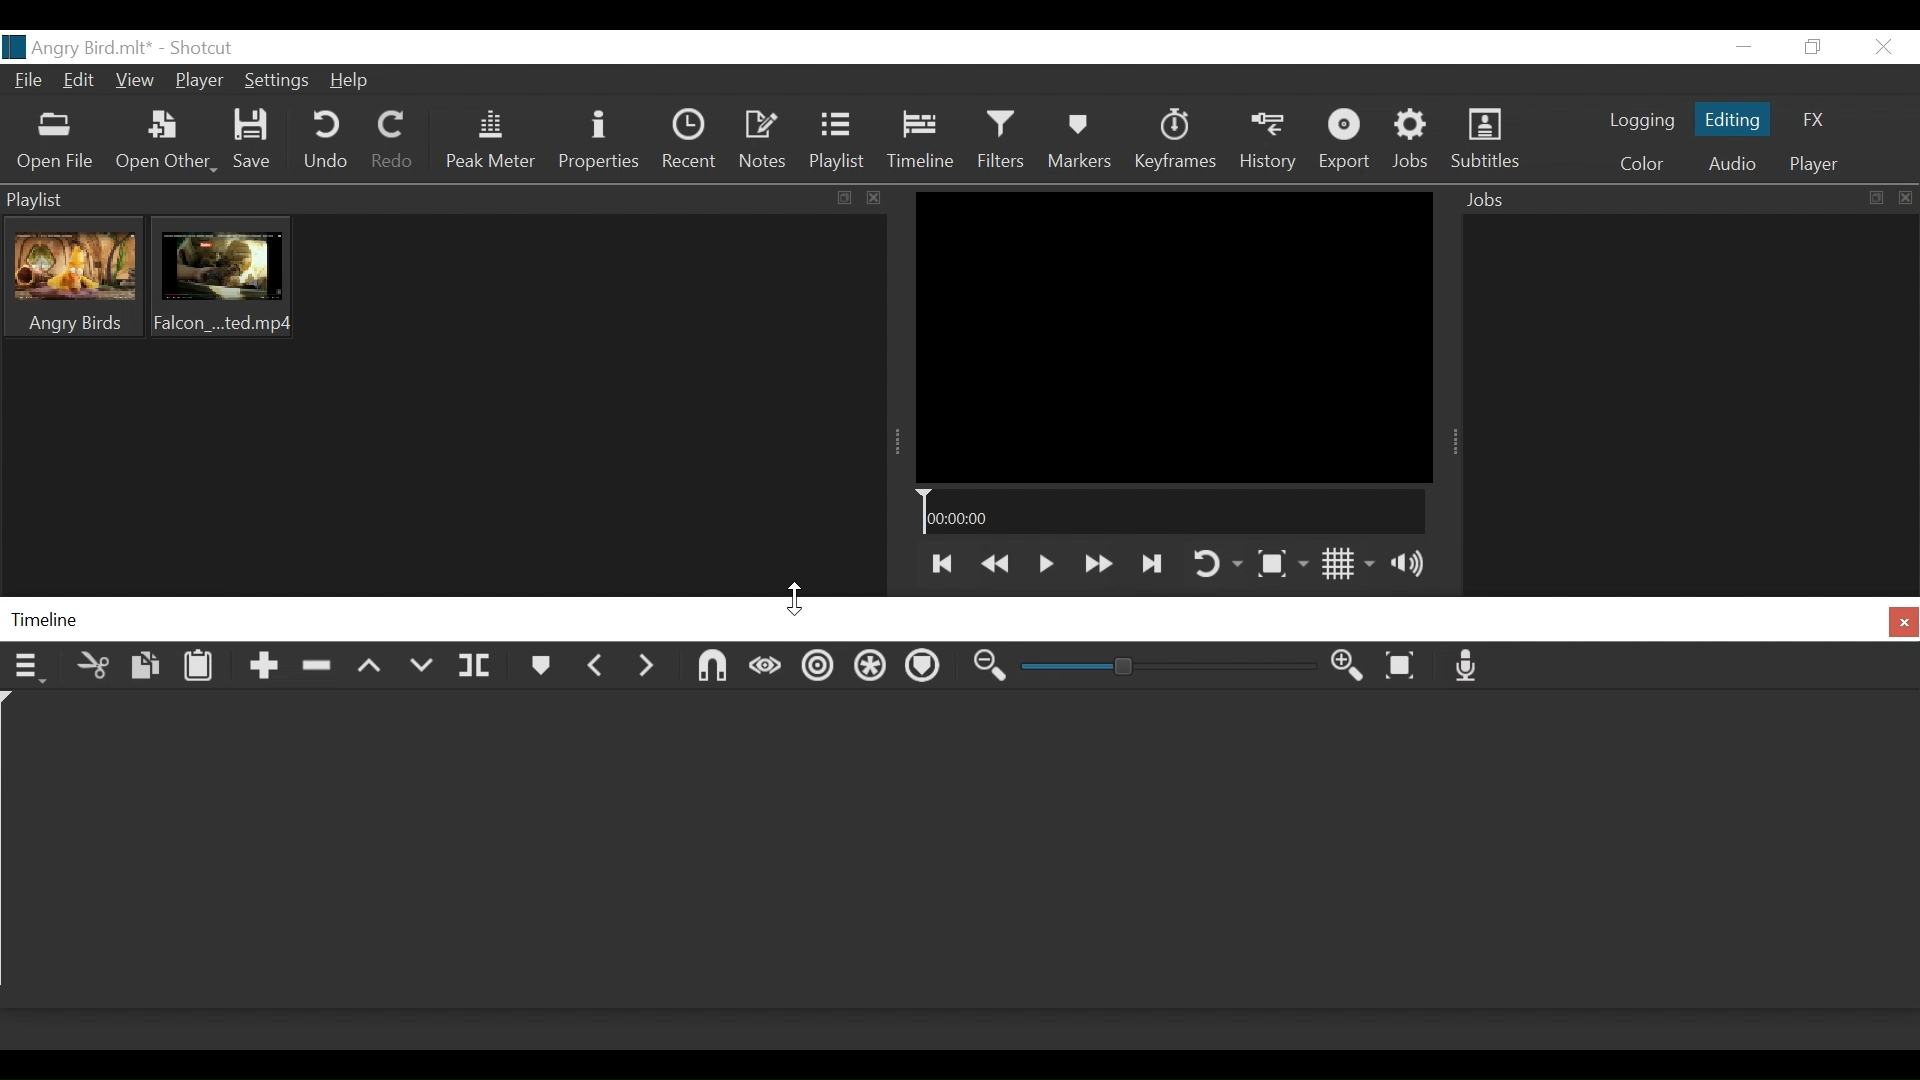 The height and width of the screenshot is (1080, 1920). I want to click on Skip to te previous point, so click(940, 564).